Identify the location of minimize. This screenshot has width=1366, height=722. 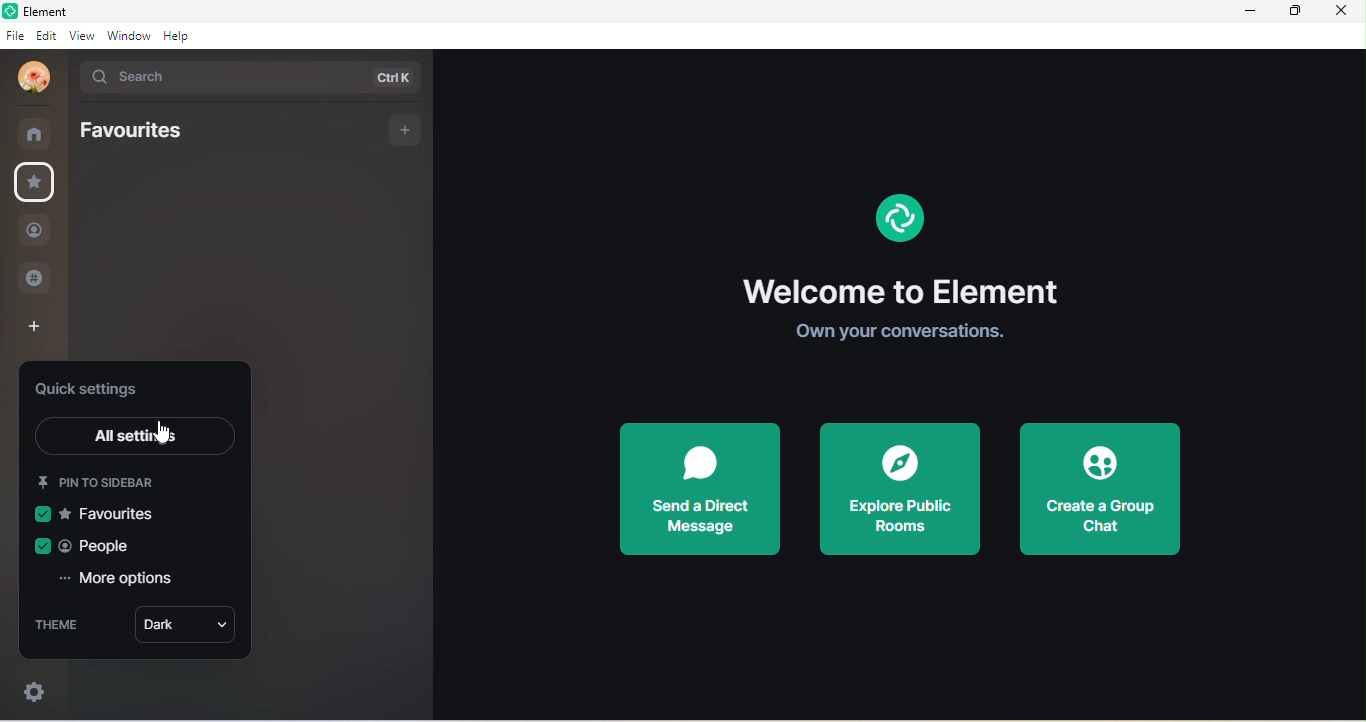
(1250, 11).